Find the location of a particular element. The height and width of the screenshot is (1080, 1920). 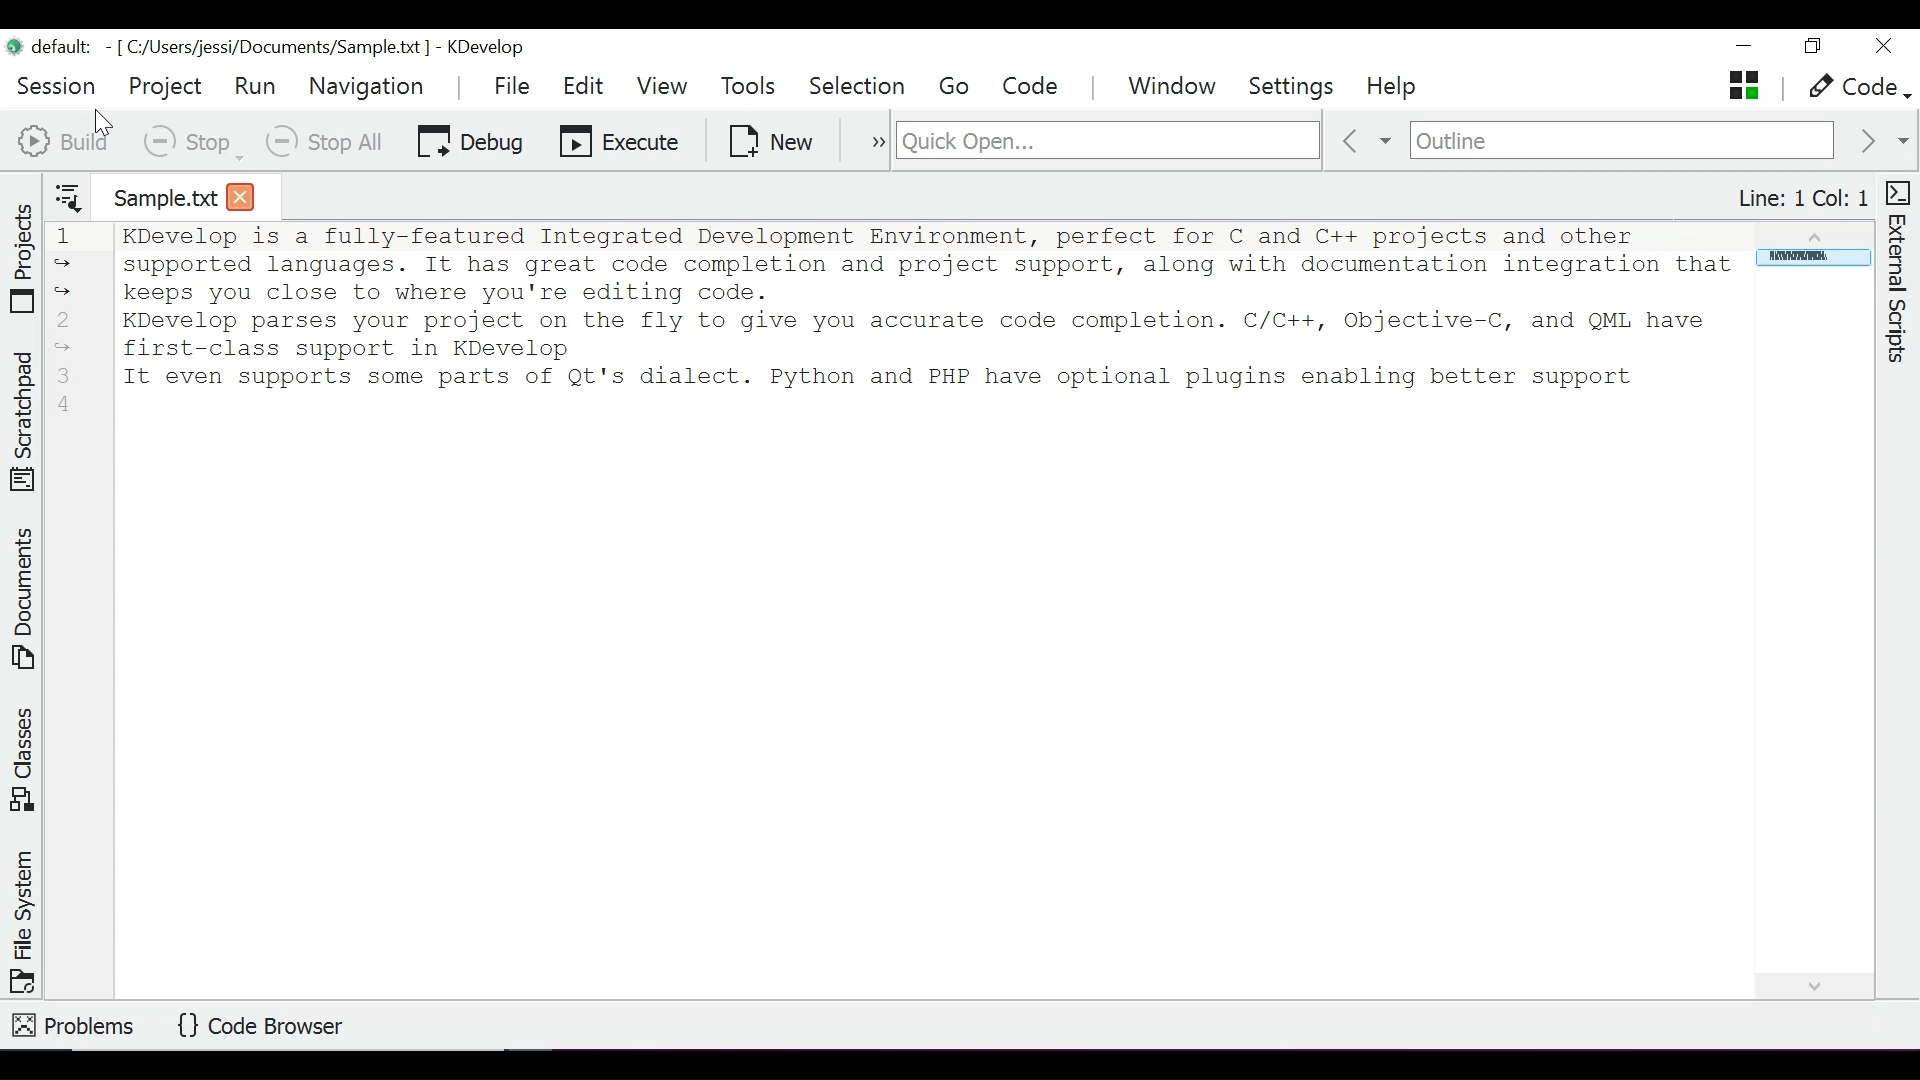

more options is located at coordinates (66, 196).